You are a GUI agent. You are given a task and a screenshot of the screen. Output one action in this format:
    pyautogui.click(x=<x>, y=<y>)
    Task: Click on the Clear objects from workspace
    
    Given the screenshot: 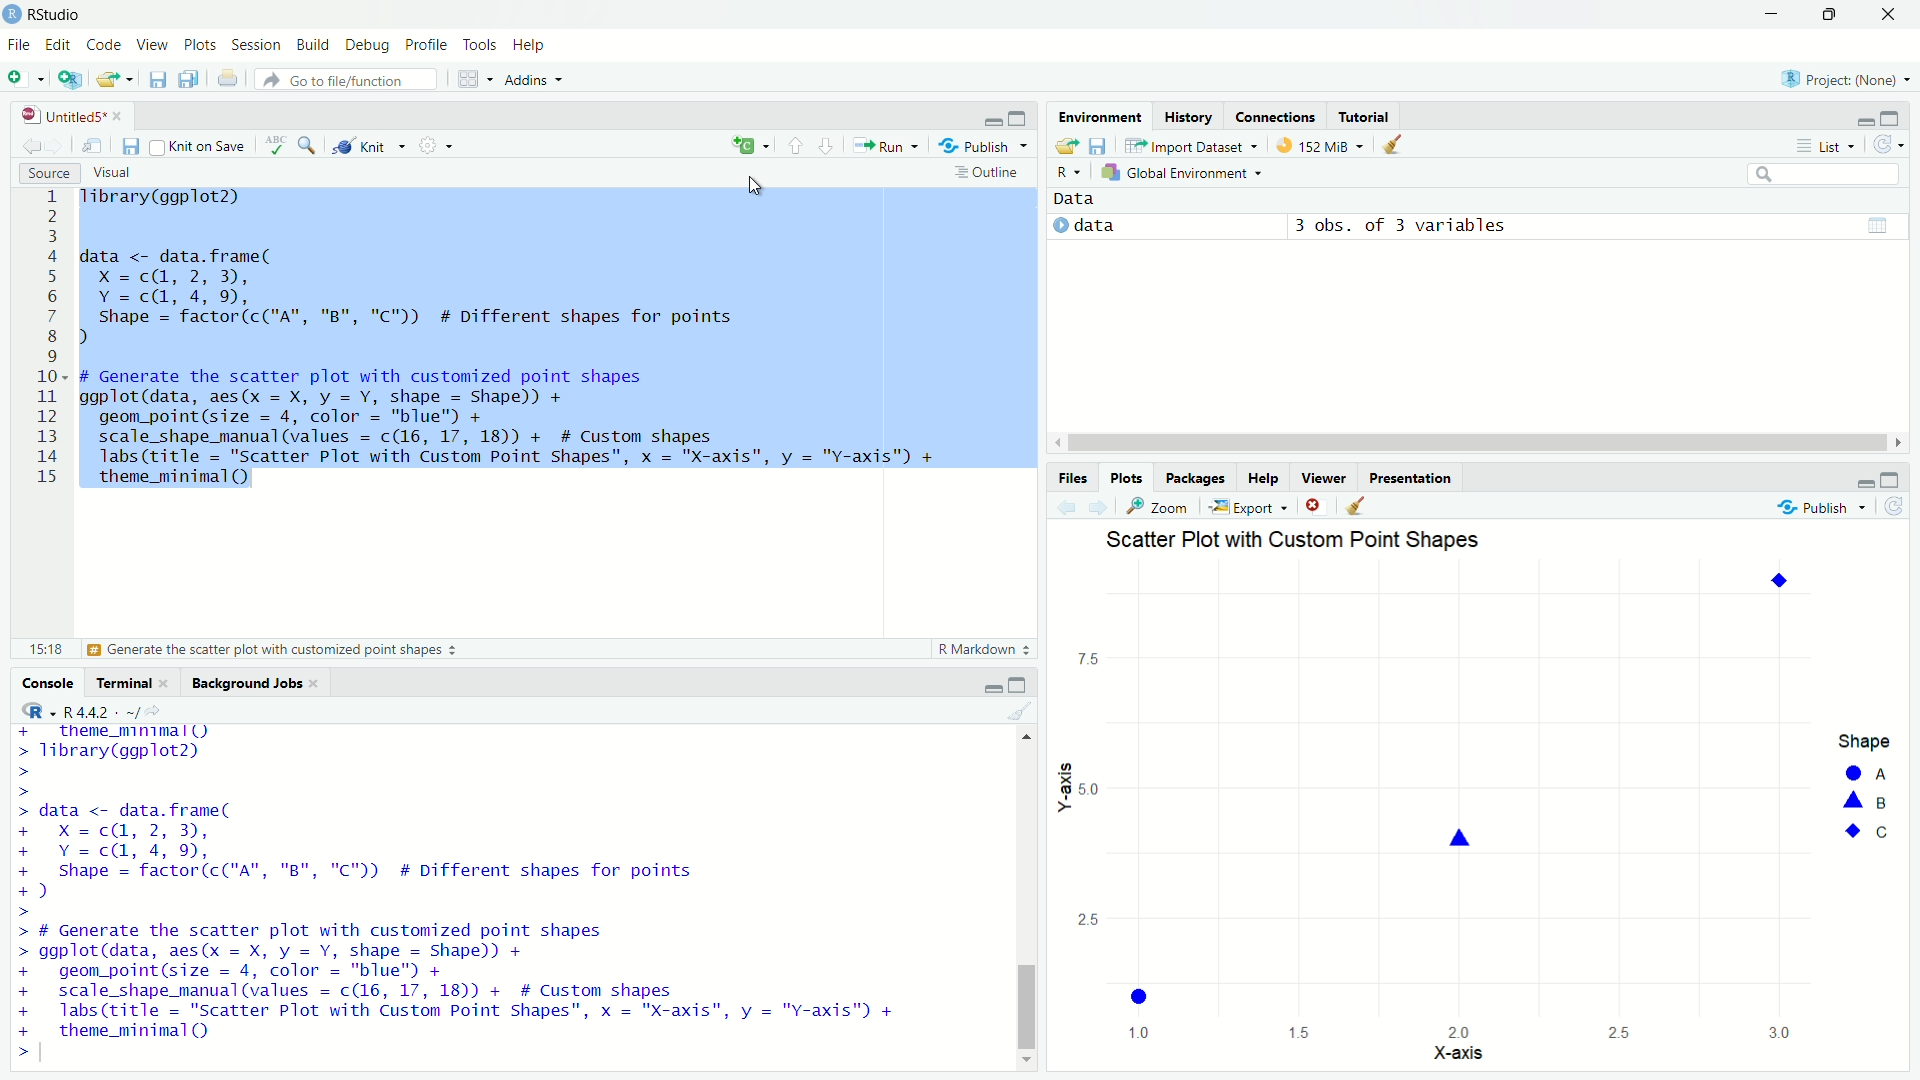 What is the action you would take?
    pyautogui.click(x=1393, y=144)
    